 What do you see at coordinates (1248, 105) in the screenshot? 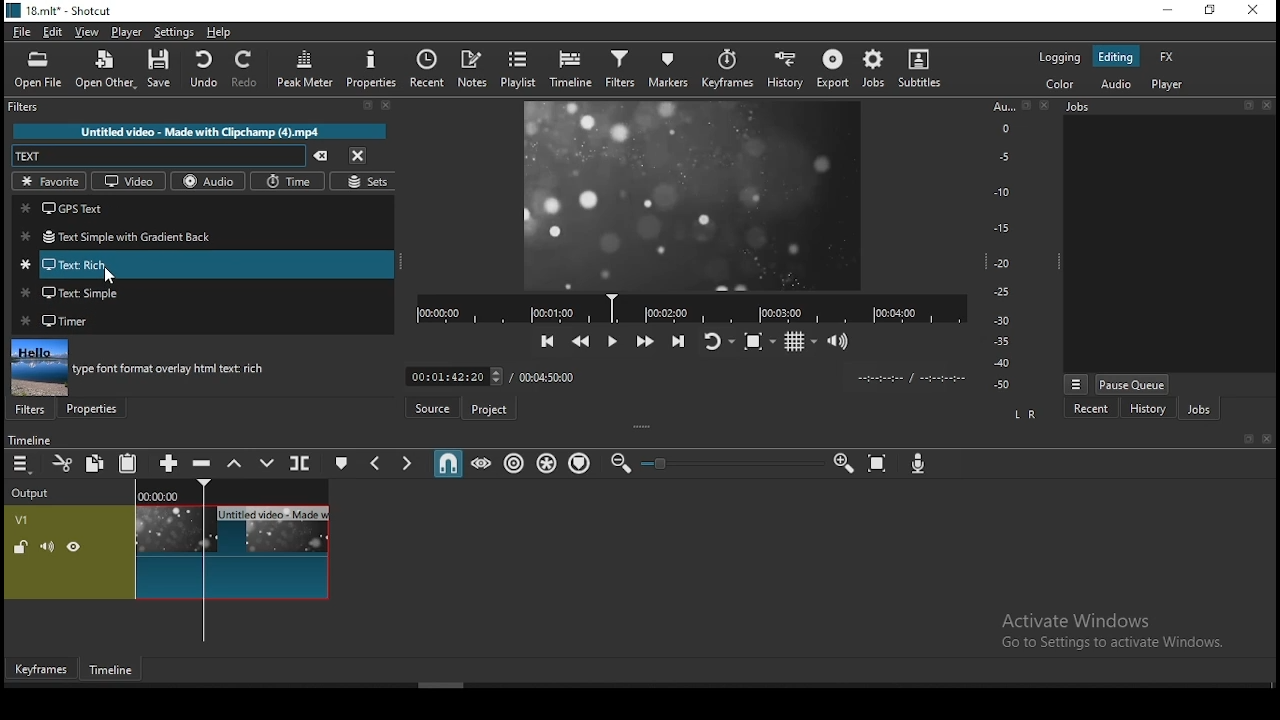
I see `Detach` at bounding box center [1248, 105].